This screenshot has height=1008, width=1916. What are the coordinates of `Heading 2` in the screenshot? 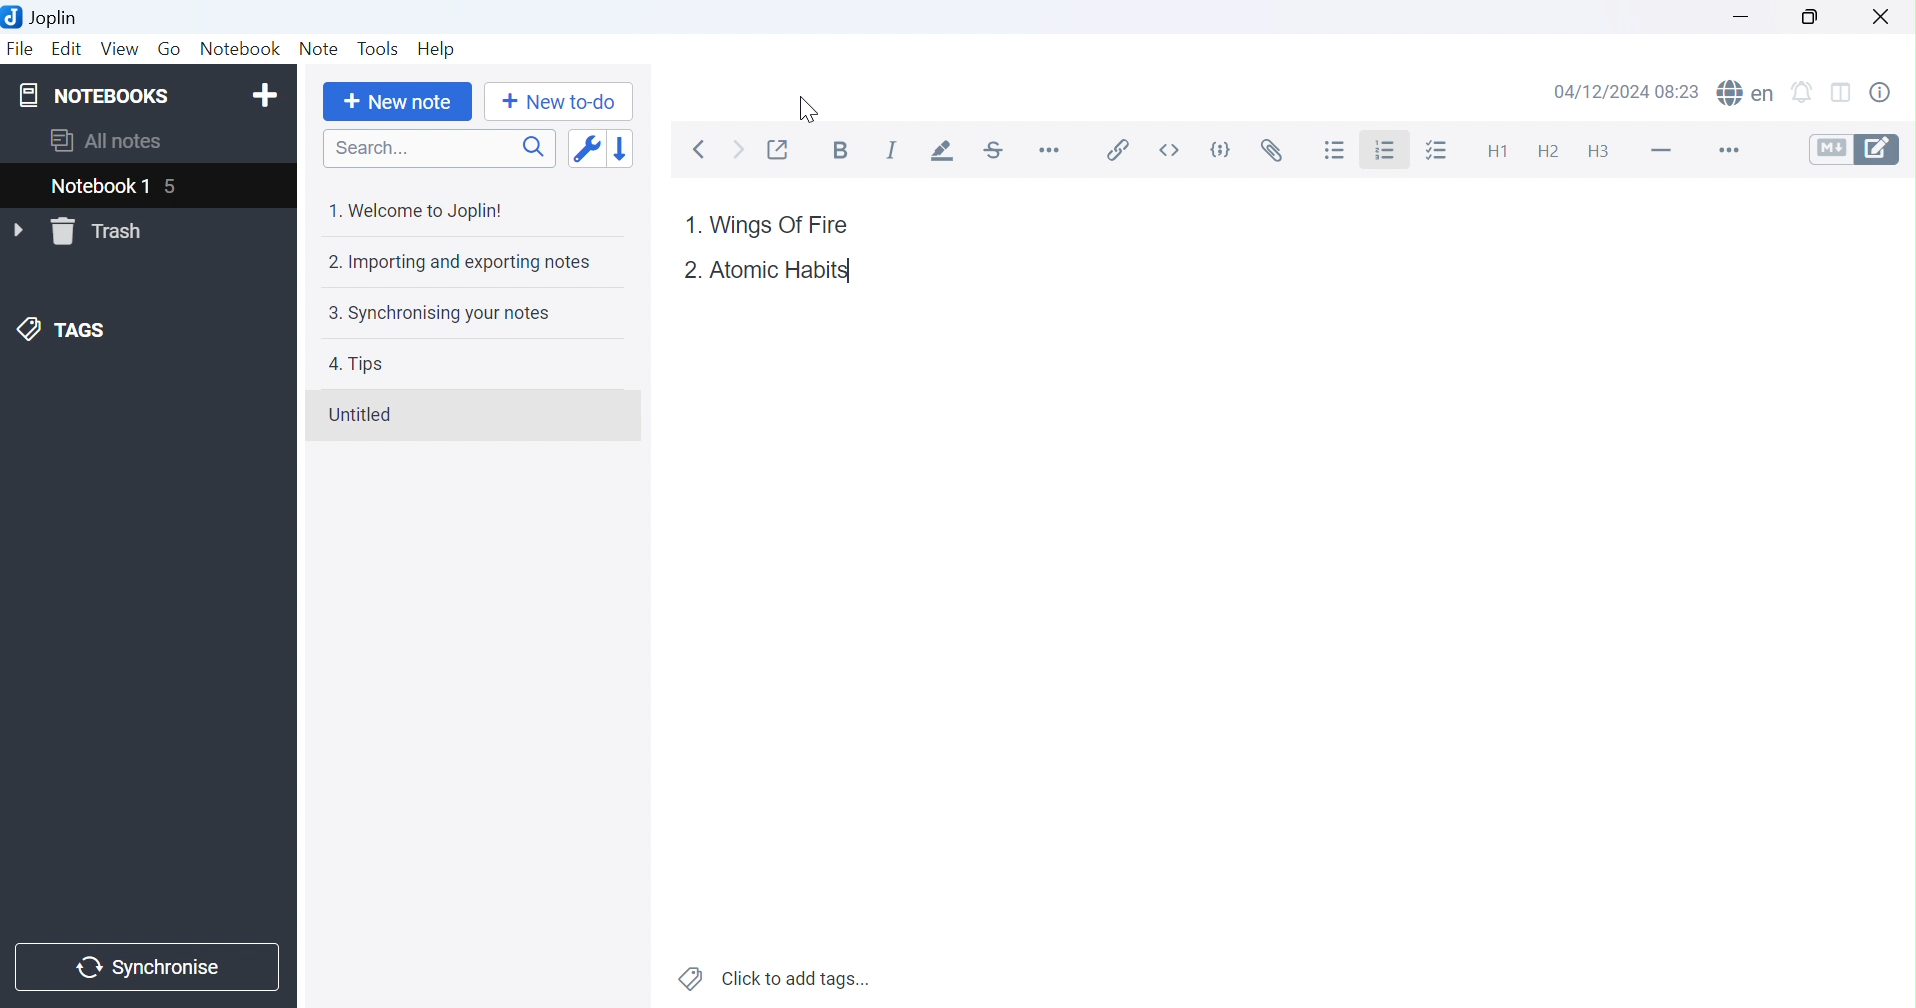 It's located at (1547, 148).